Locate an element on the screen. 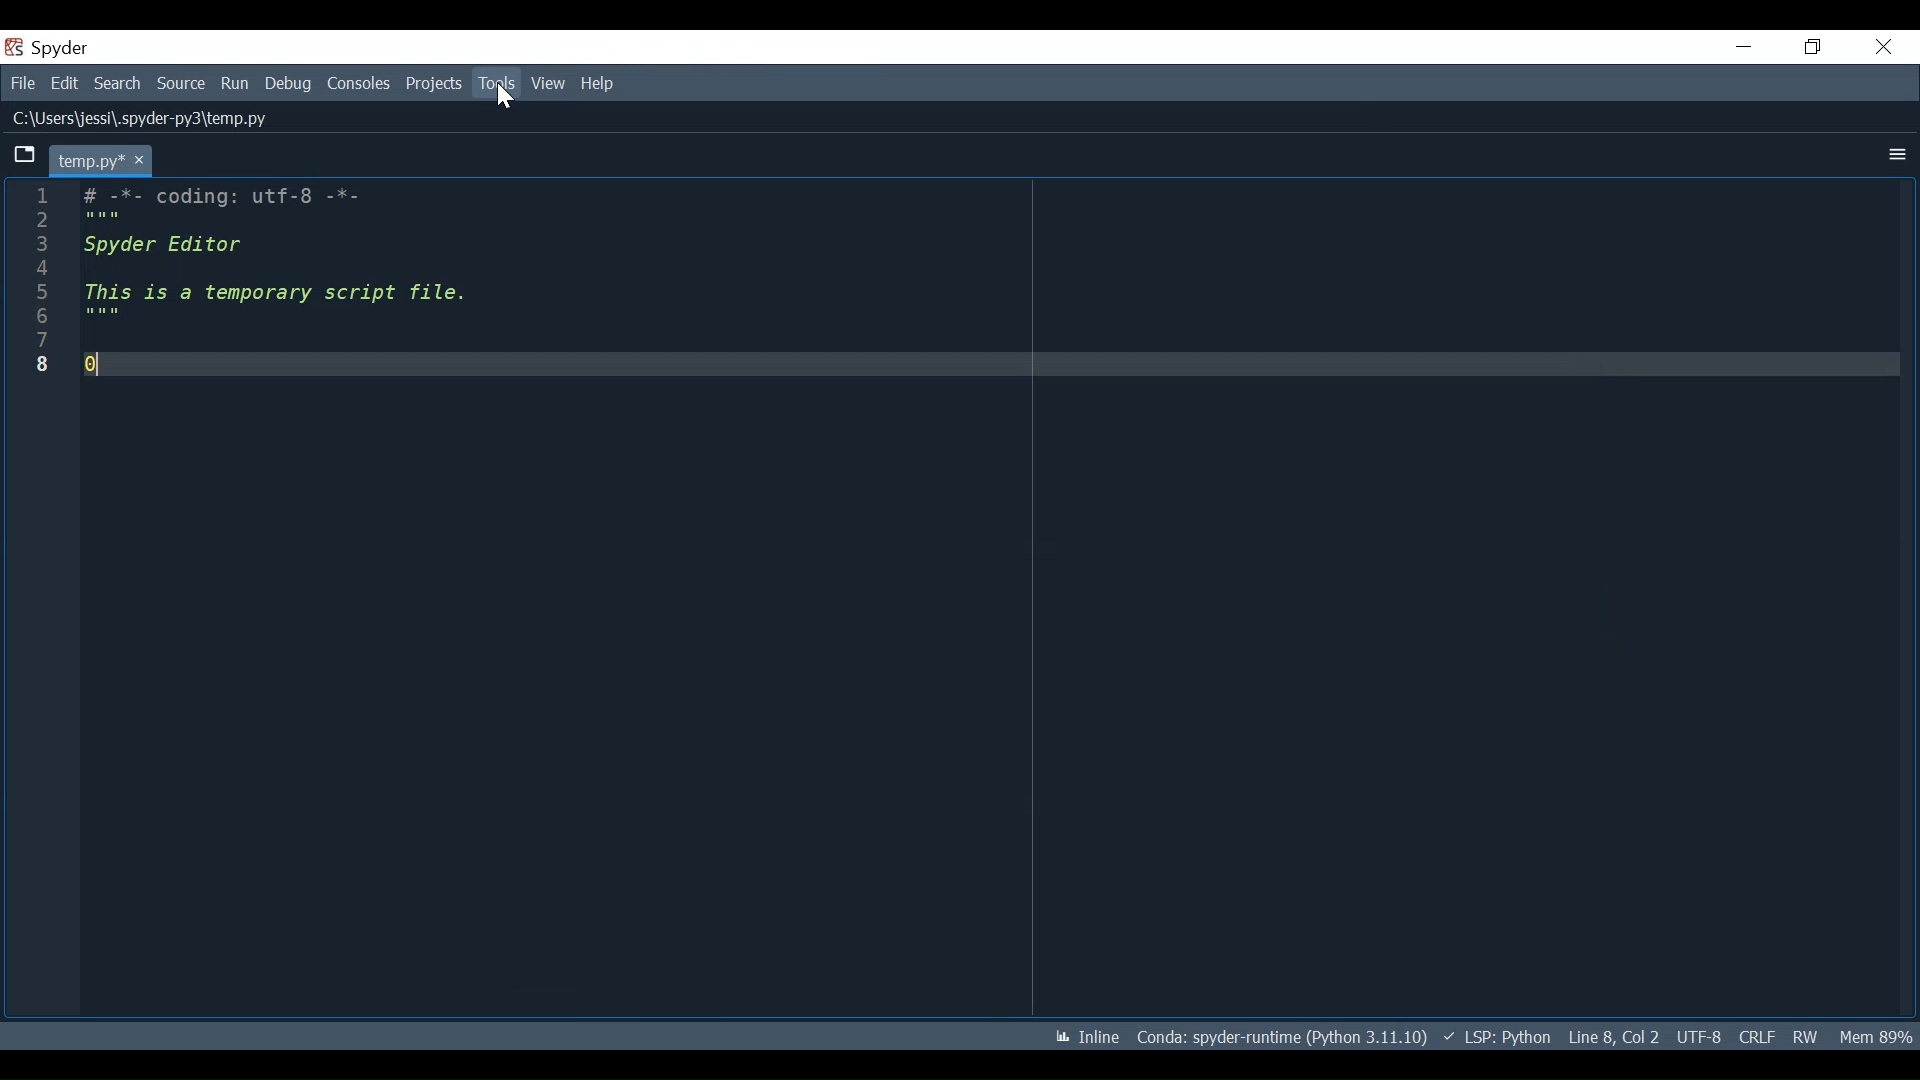 The height and width of the screenshot is (1080, 1920). Search is located at coordinates (118, 83).